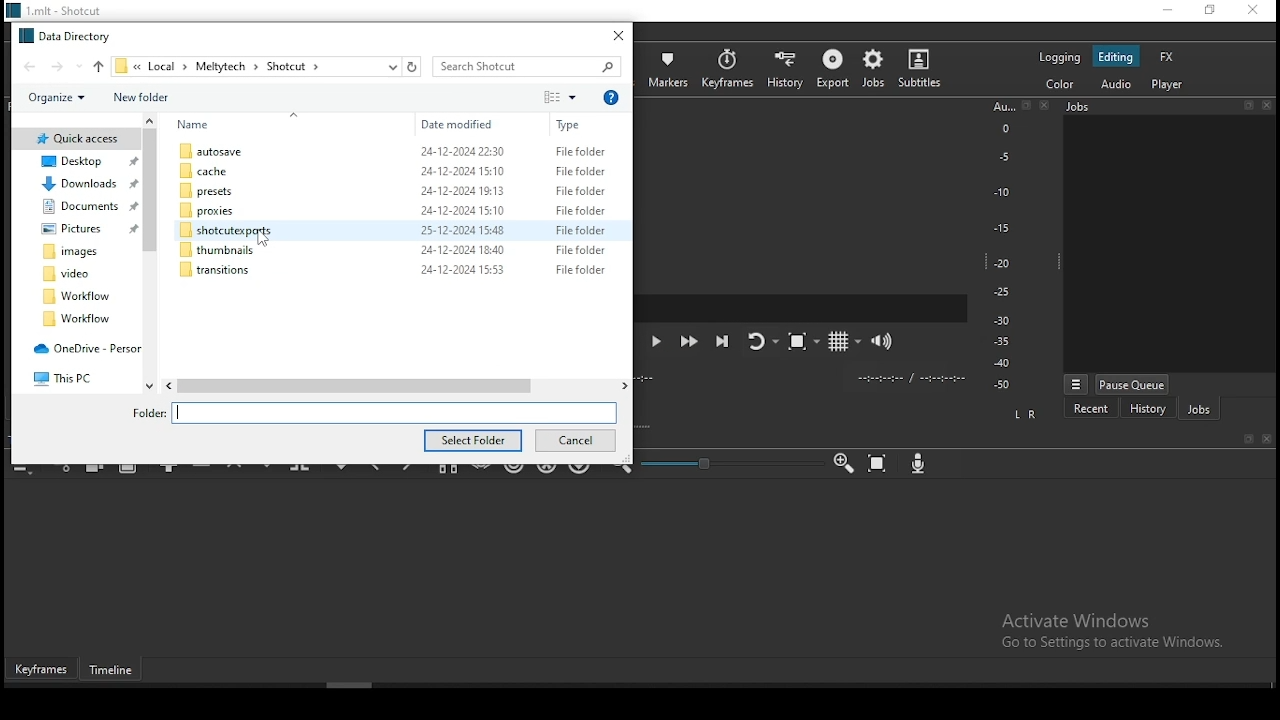 This screenshot has width=1280, height=720. I want to click on back, so click(24, 66).